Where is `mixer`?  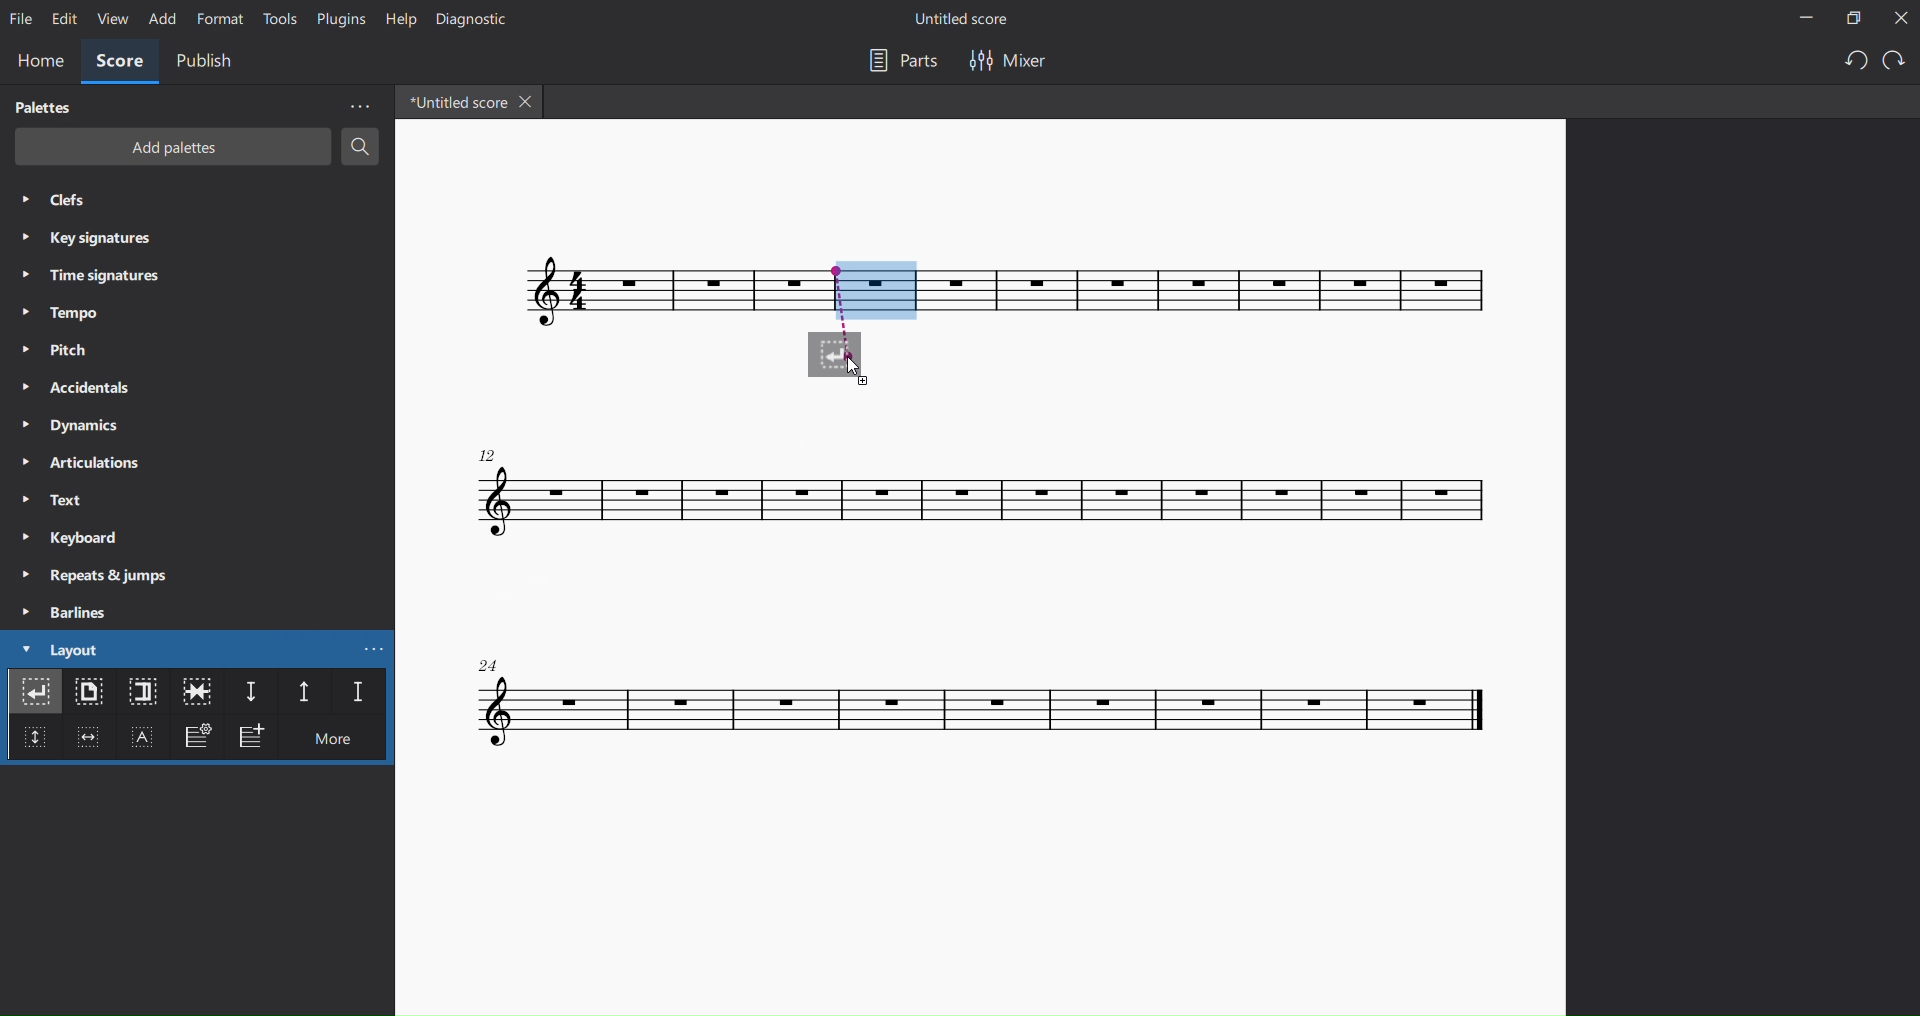 mixer is located at coordinates (1007, 60).